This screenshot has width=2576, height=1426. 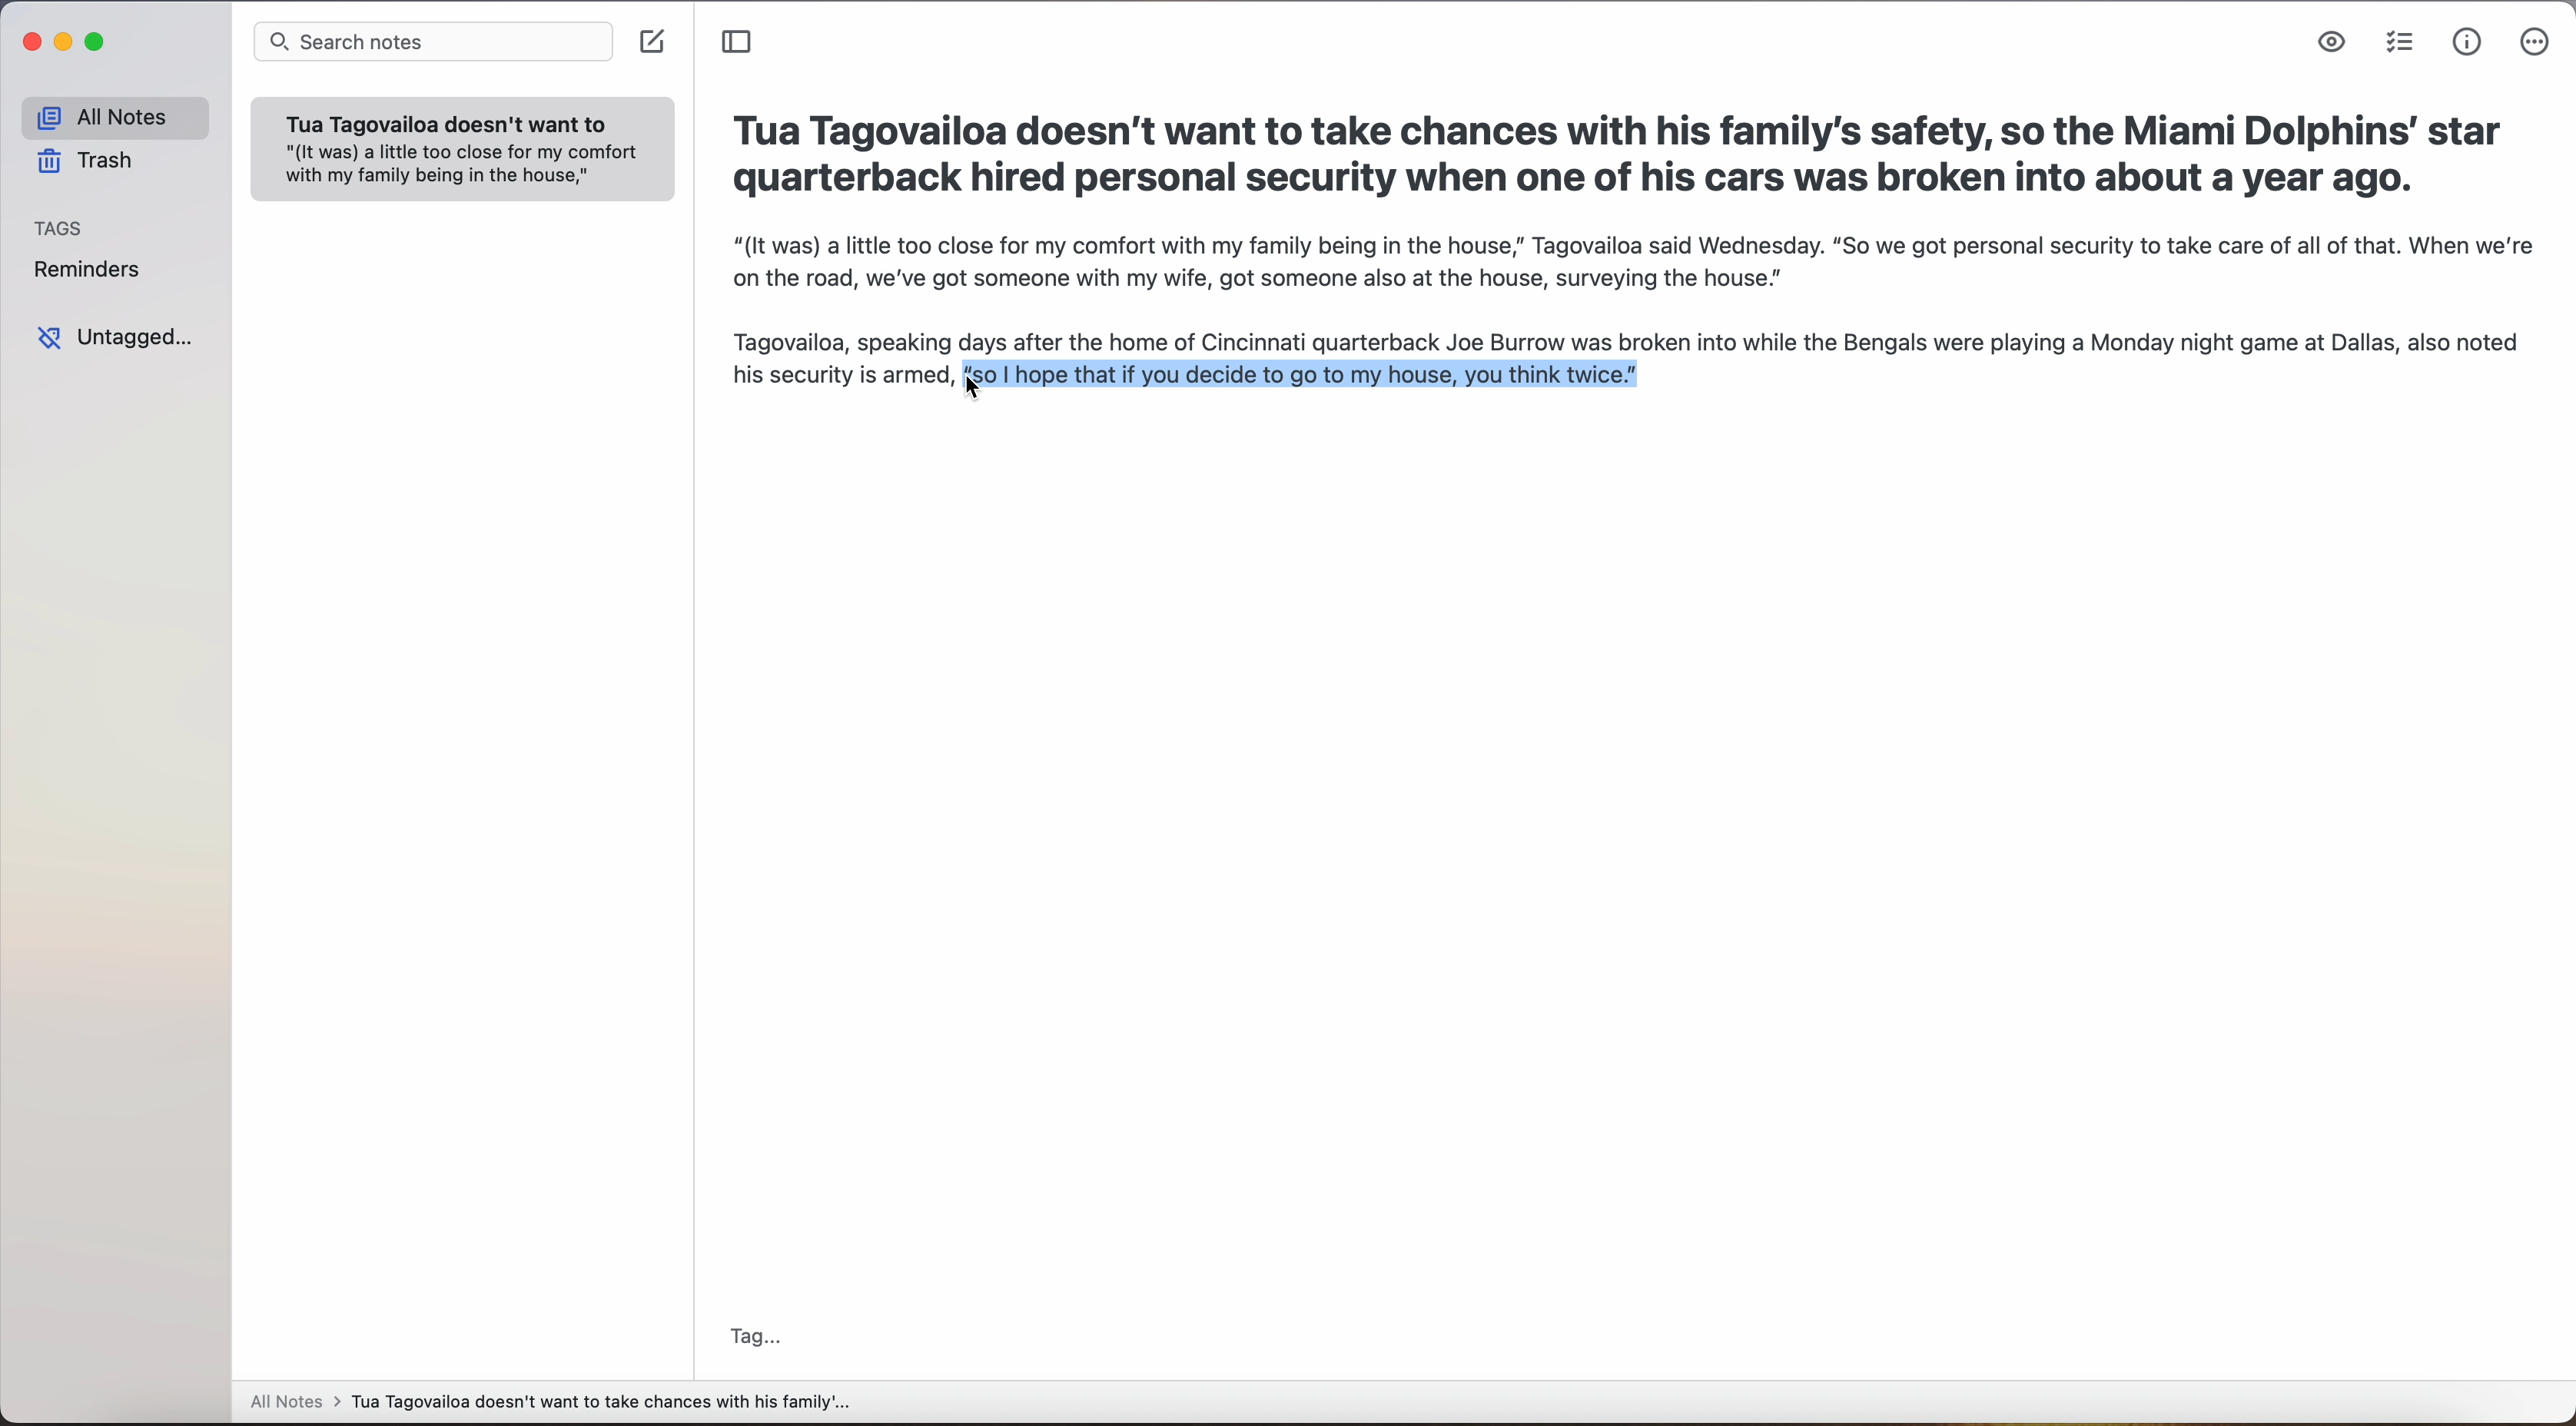 I want to click on all notes, so click(x=113, y=117).